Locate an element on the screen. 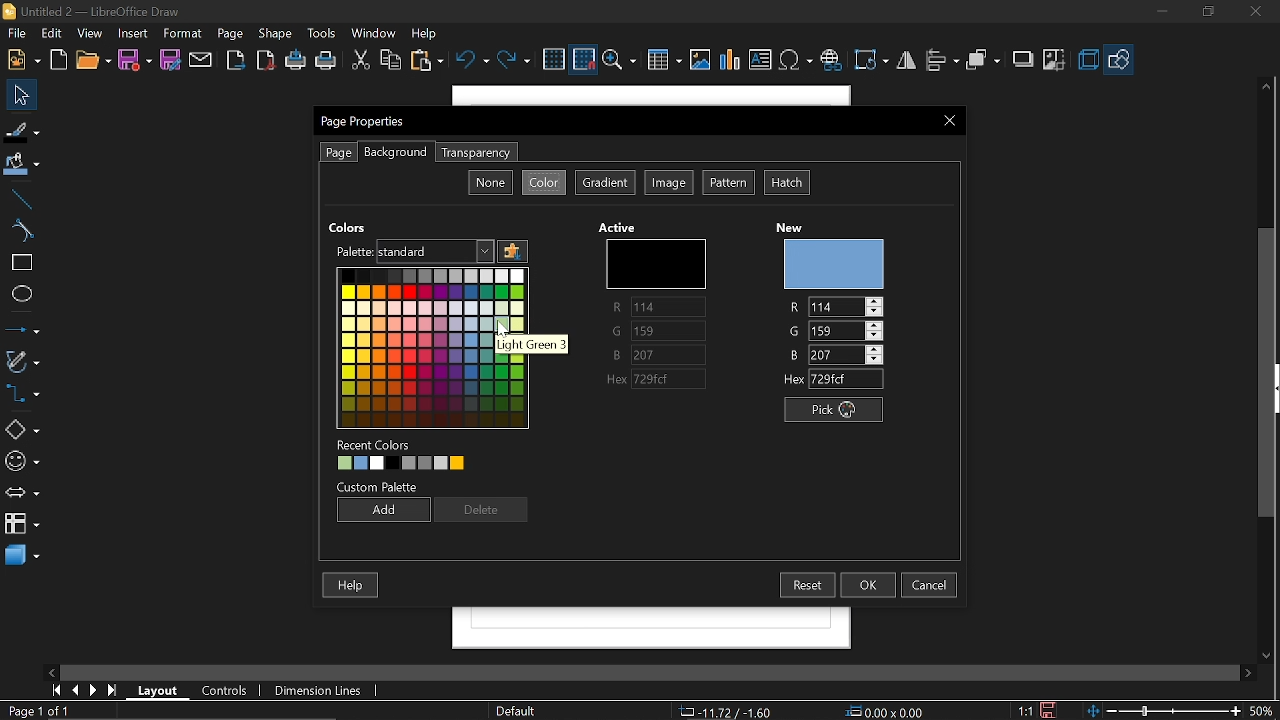 The image size is (1280, 720). Hex is located at coordinates (834, 380).